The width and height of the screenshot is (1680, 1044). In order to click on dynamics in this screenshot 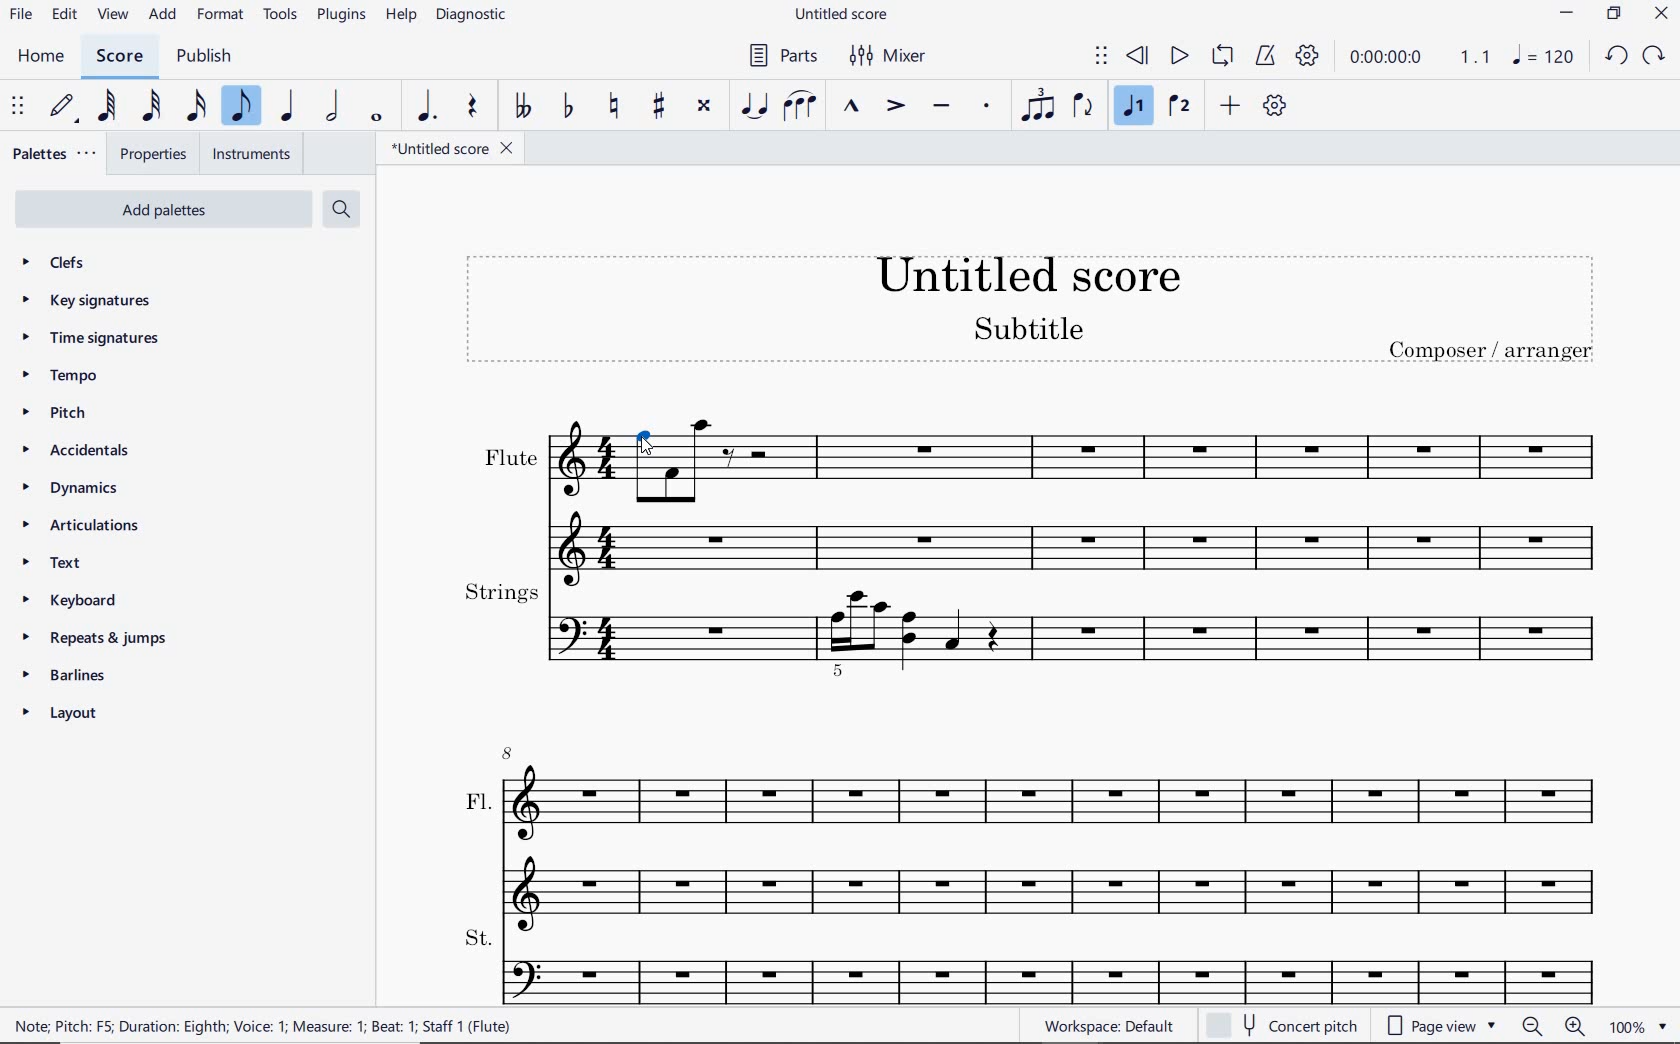, I will do `click(70, 489)`.